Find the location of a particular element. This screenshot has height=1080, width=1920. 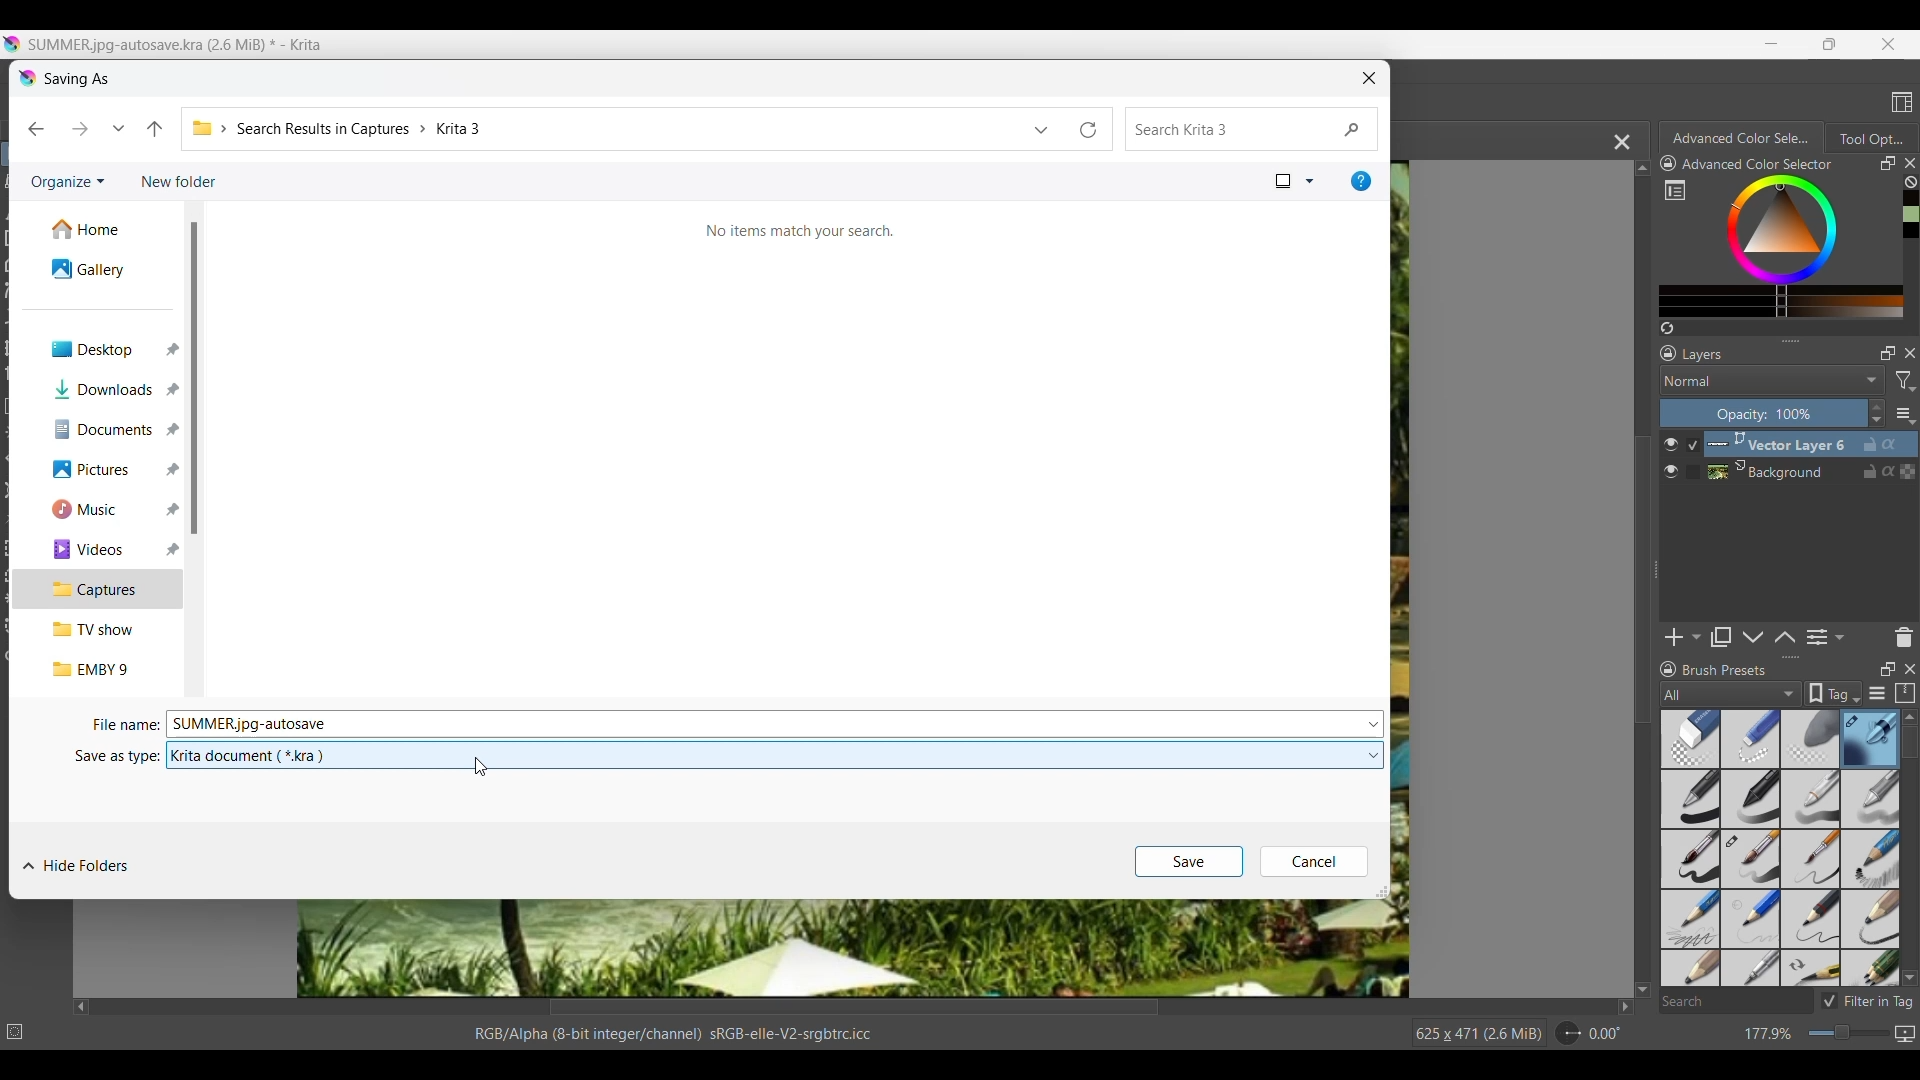

Close Layers is located at coordinates (1910, 353).